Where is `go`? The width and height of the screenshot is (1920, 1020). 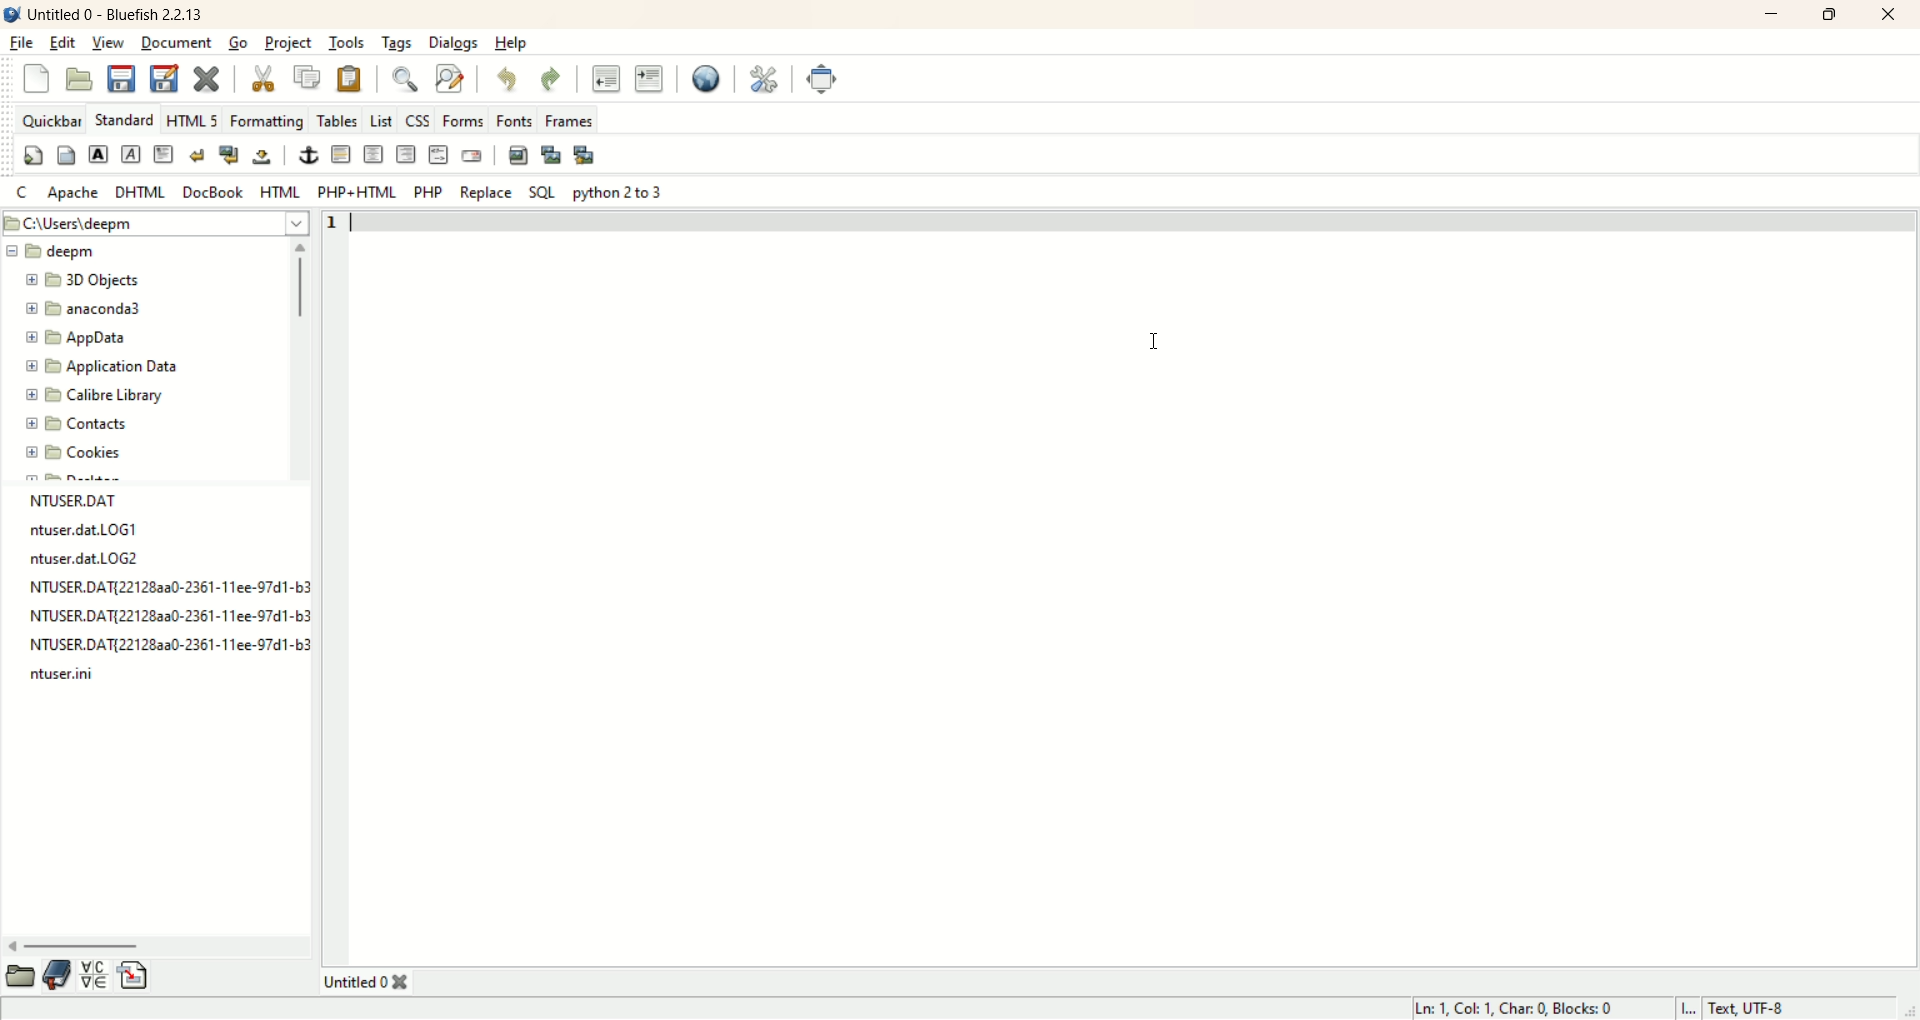 go is located at coordinates (241, 45).